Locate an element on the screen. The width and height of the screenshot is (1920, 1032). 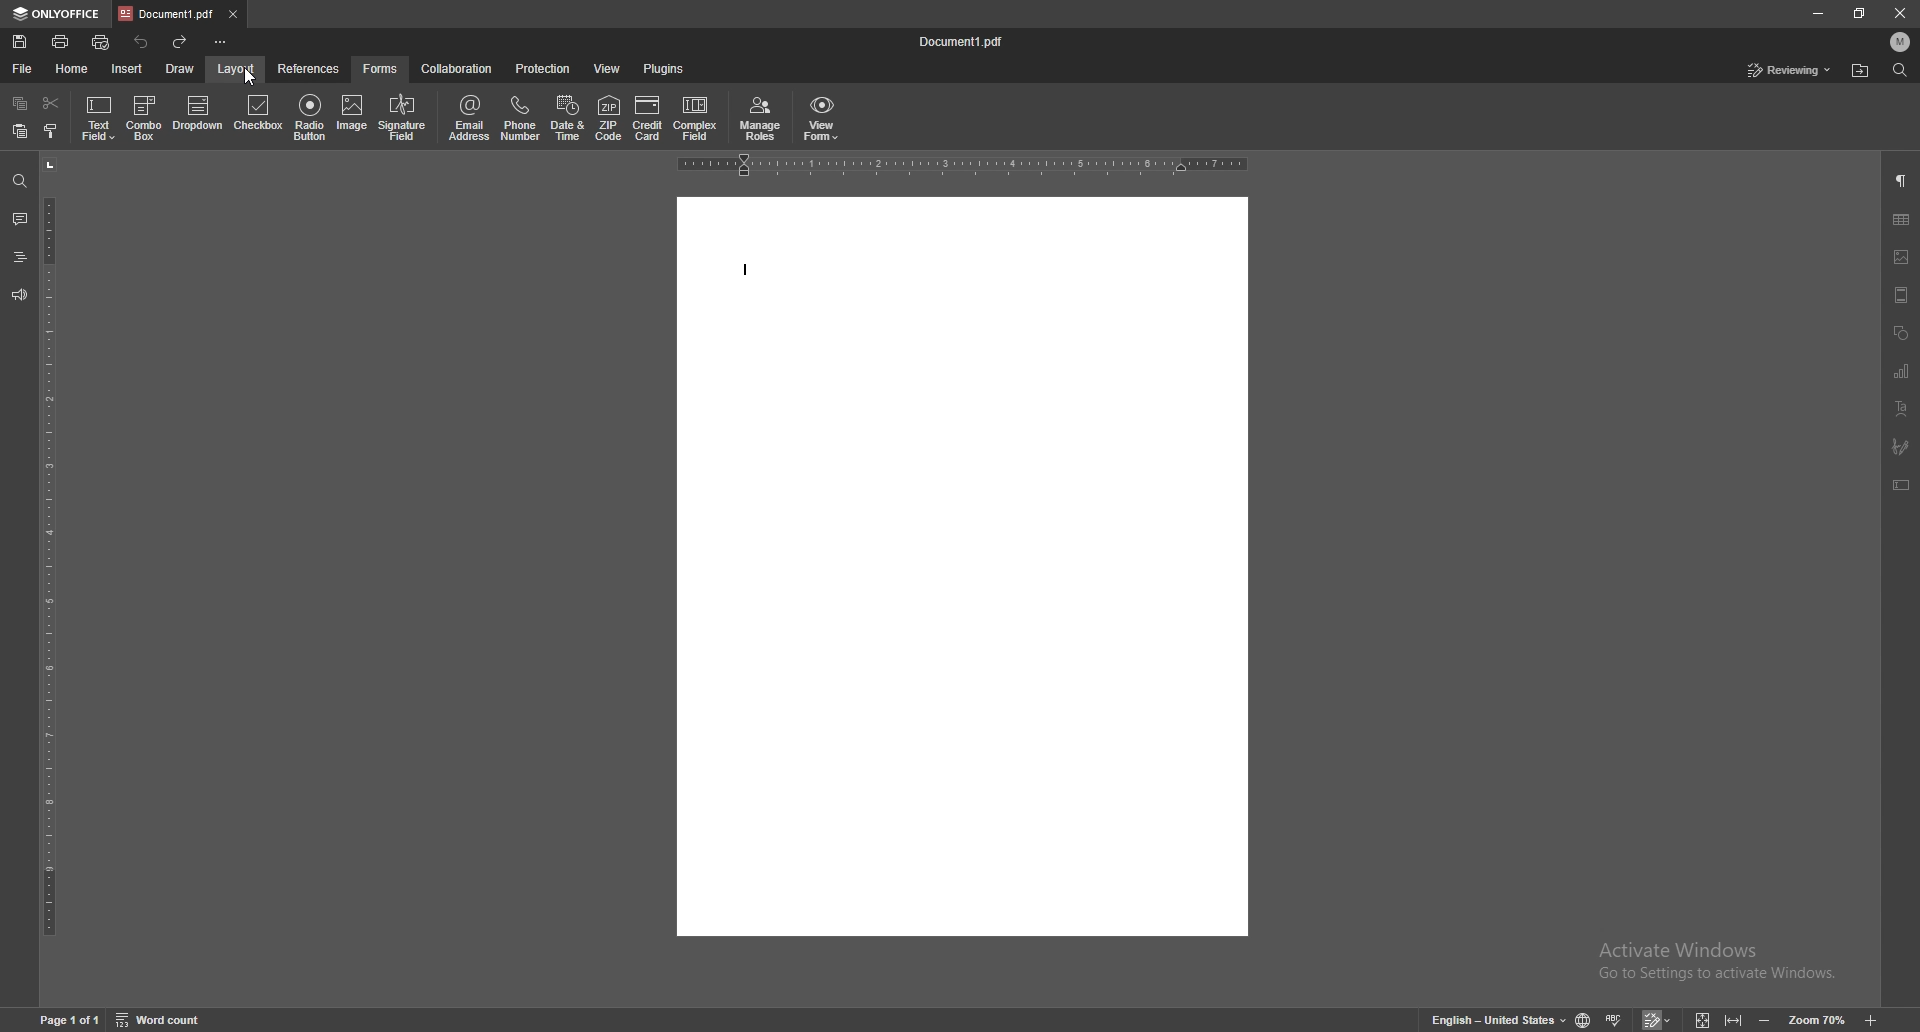
horizontal scale is located at coordinates (964, 164).